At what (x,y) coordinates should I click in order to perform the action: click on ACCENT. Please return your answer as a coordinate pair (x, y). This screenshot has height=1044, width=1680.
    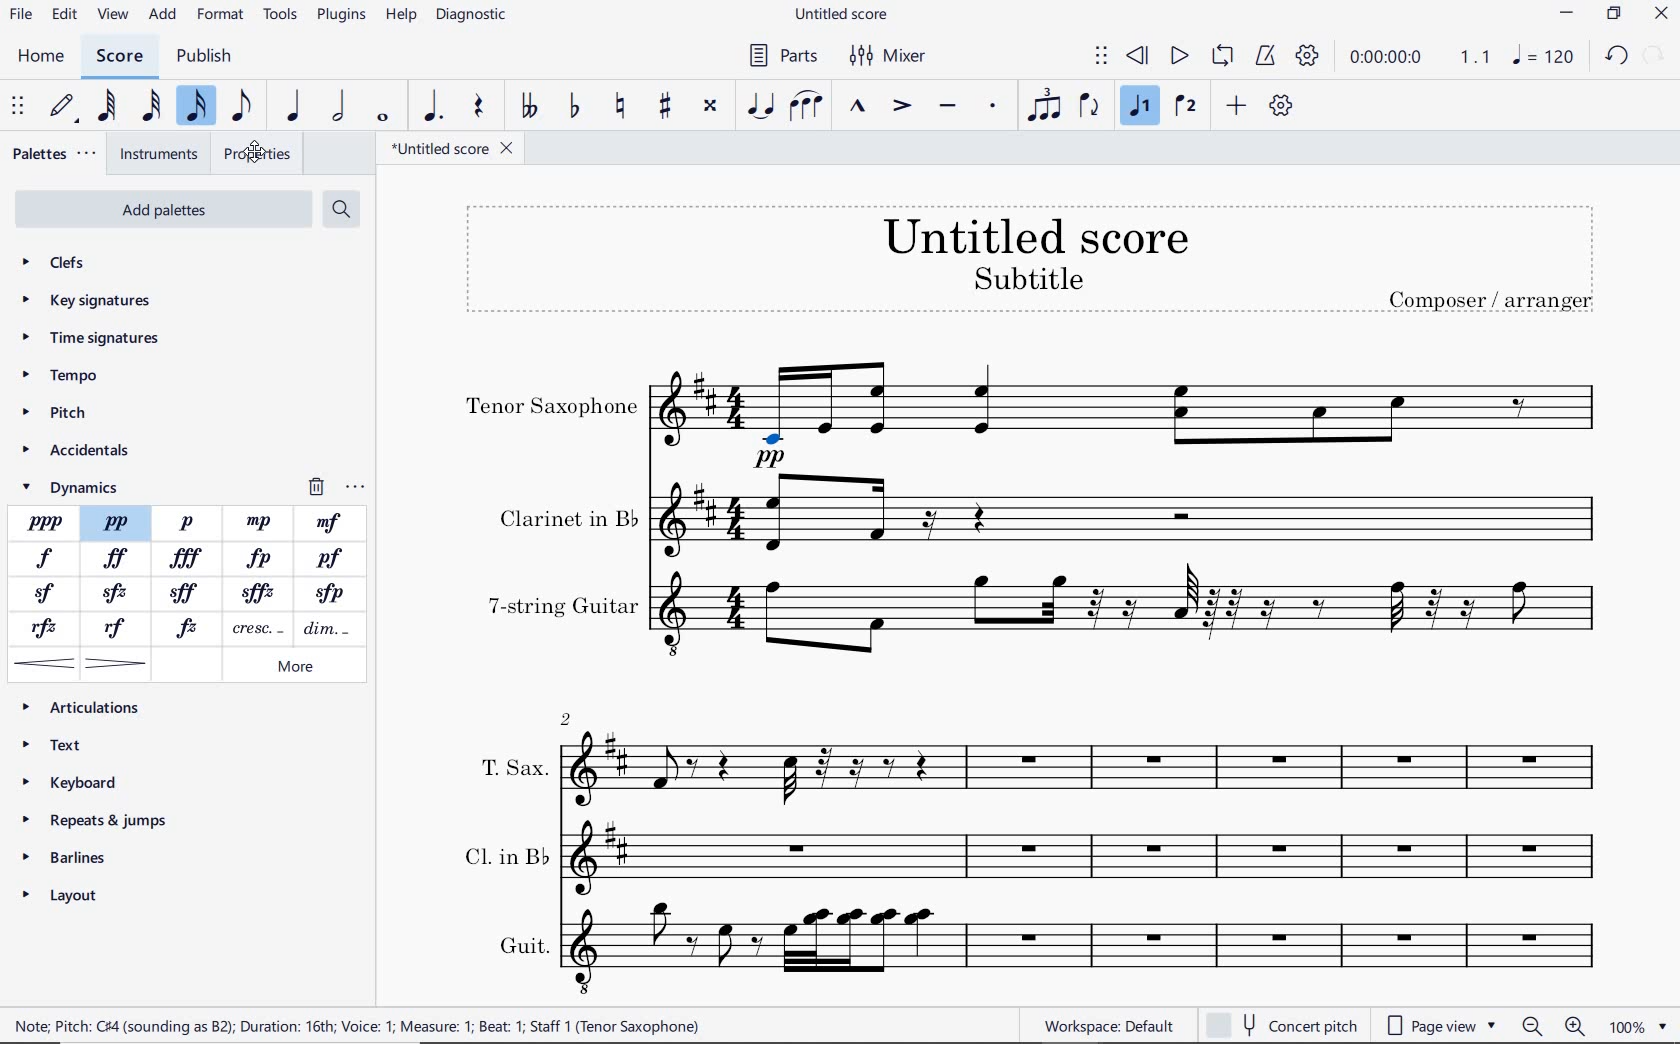
    Looking at the image, I should click on (906, 107).